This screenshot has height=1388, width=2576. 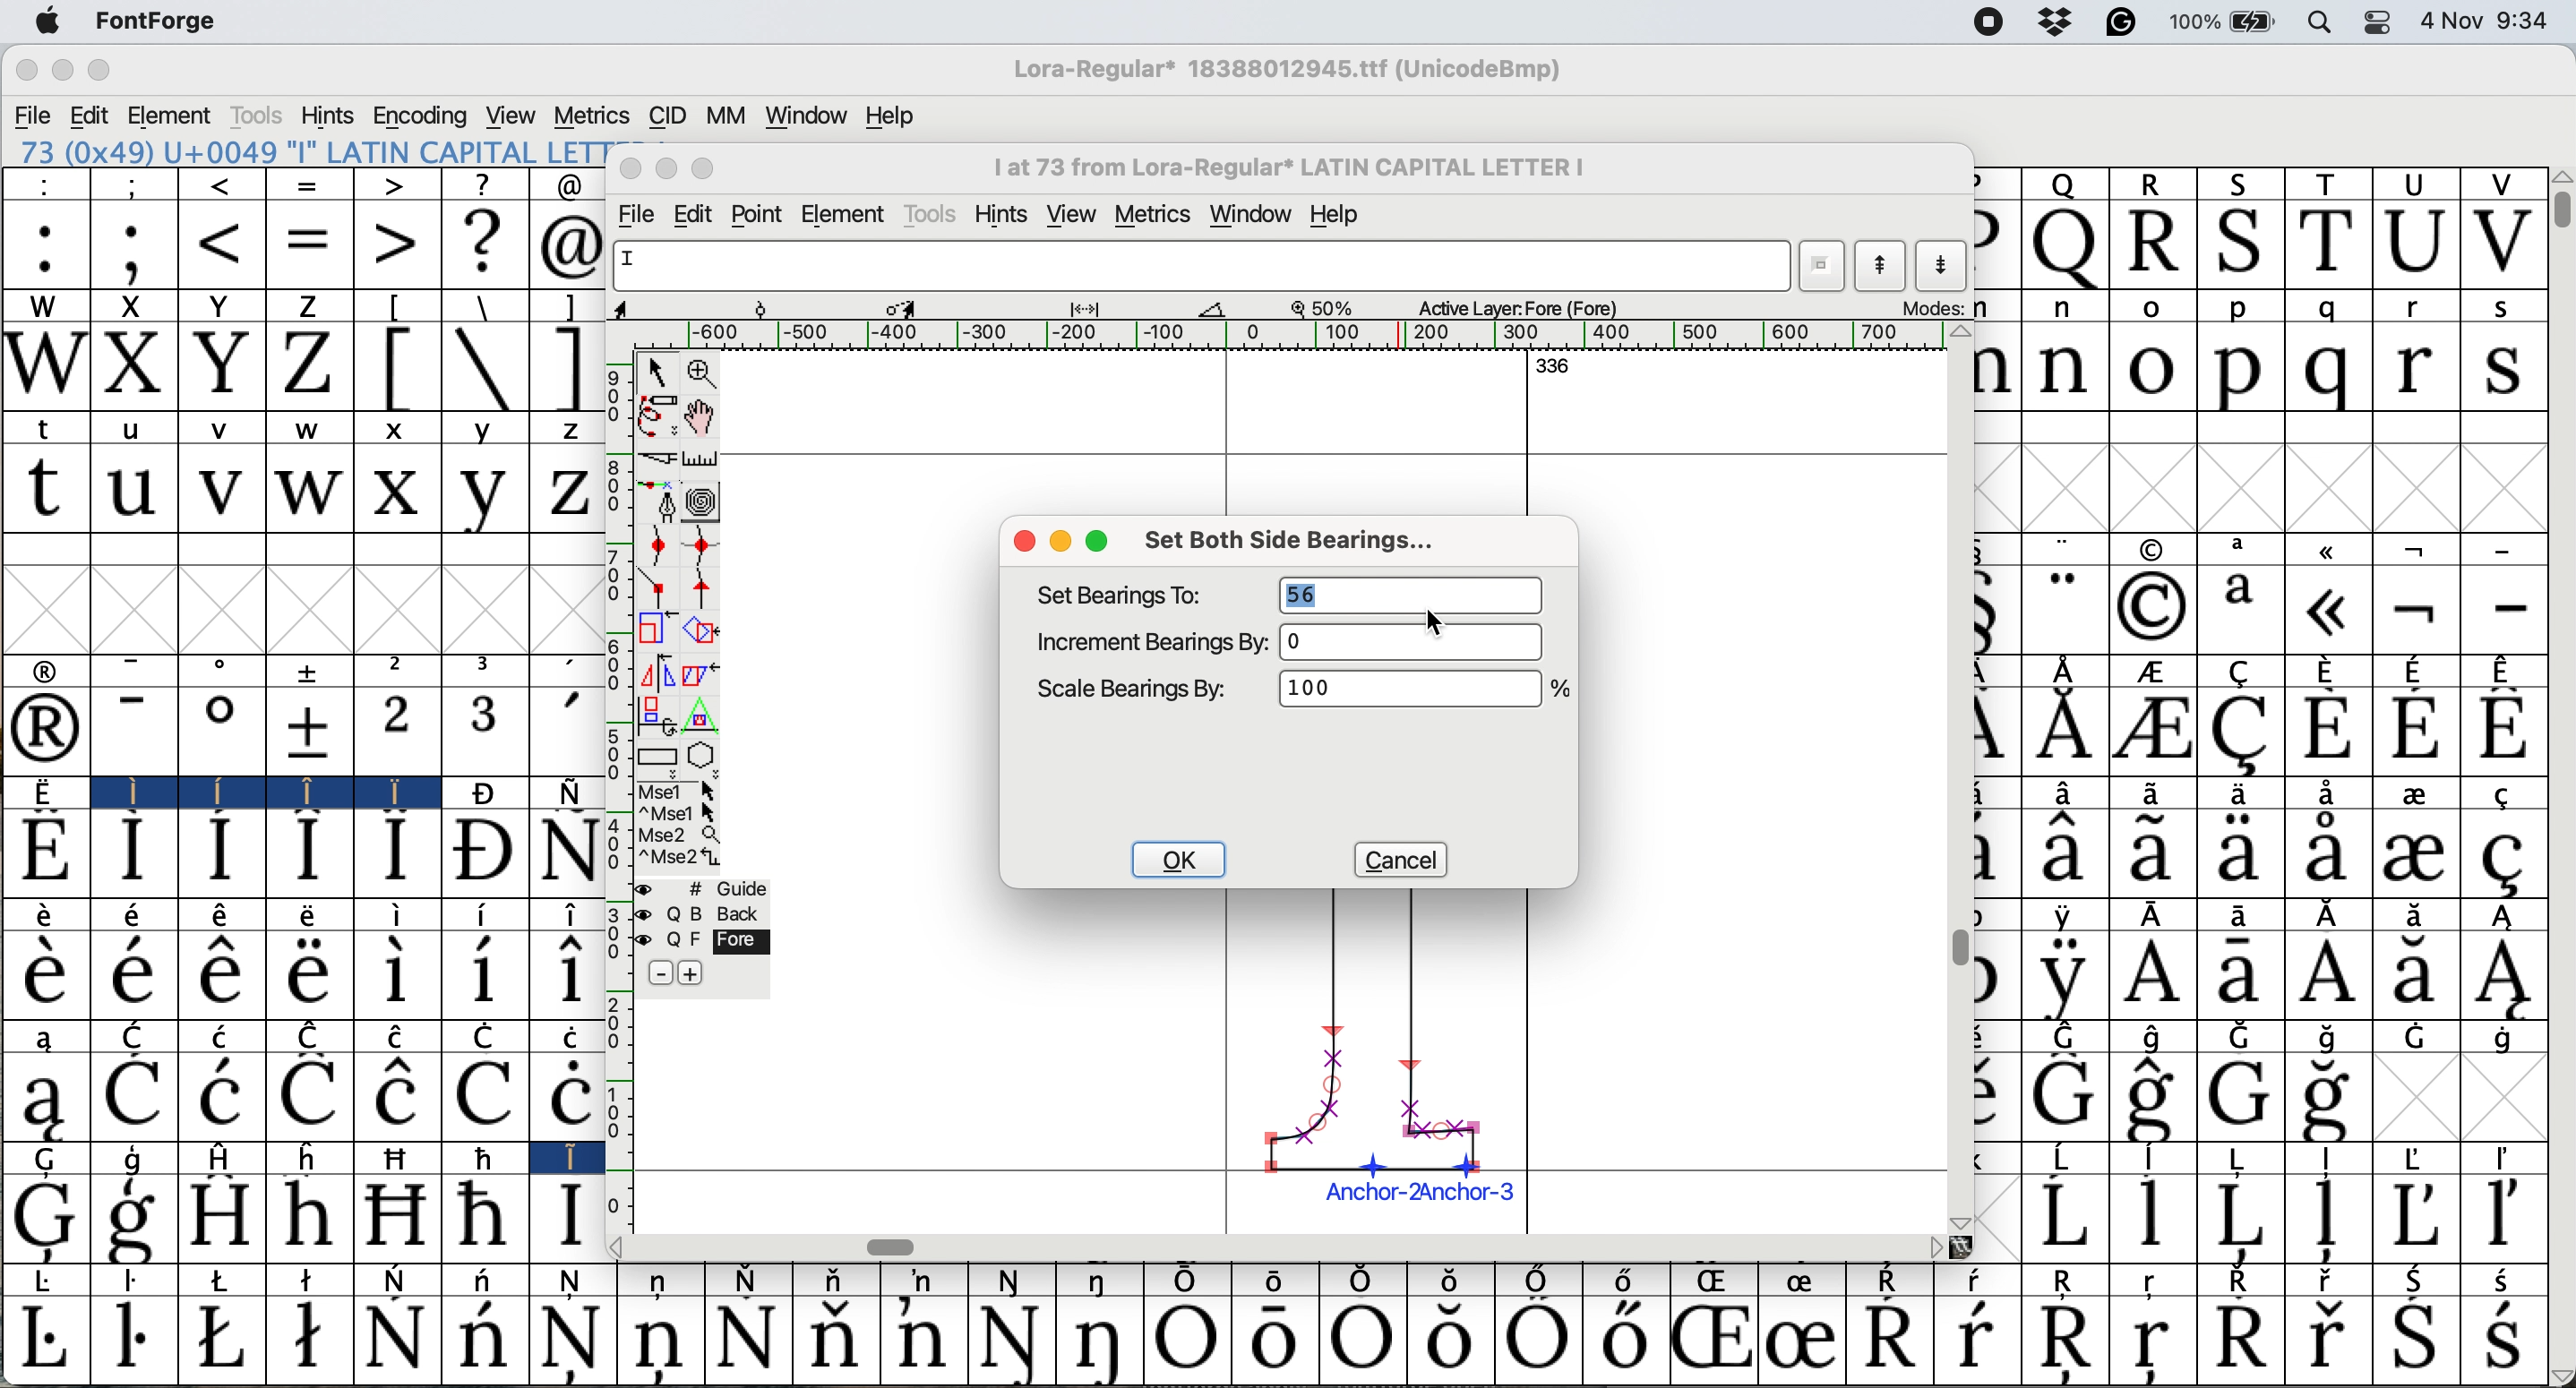 I want to click on metrics, so click(x=589, y=116).